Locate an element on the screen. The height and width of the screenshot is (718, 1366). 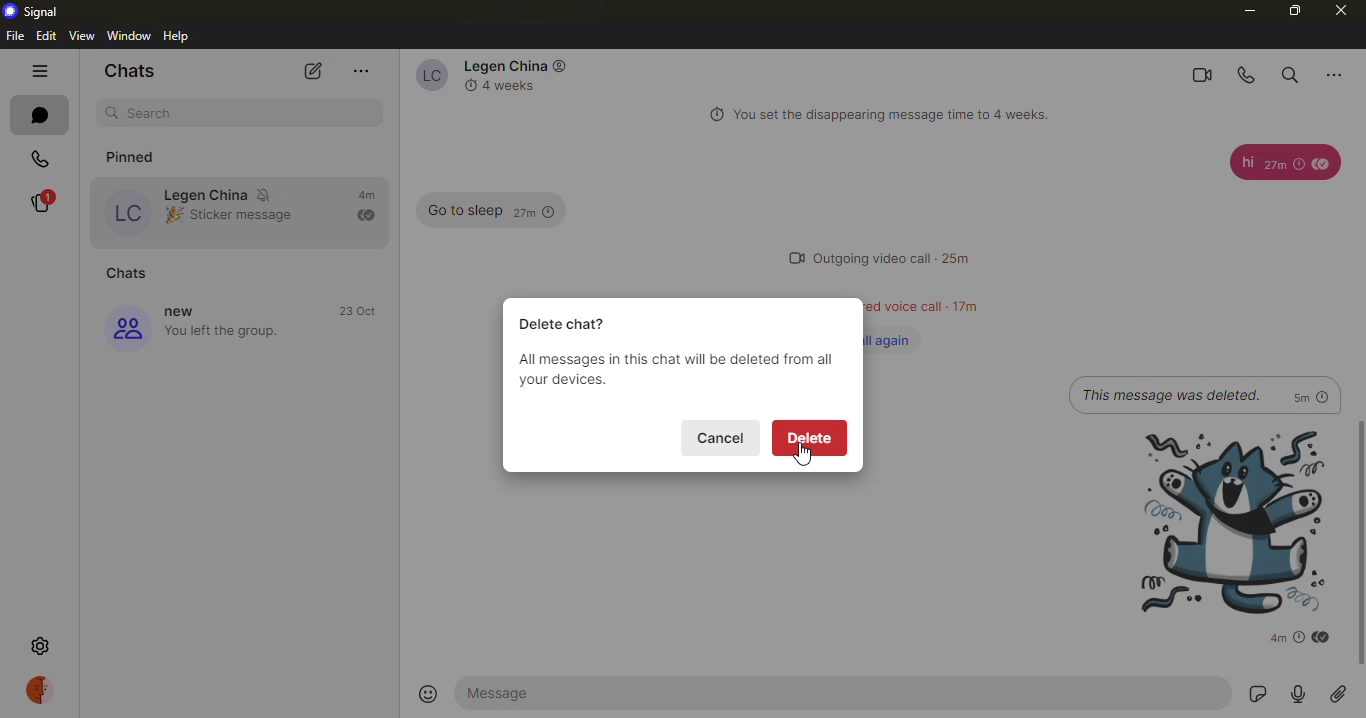
You set the disappearing message time to 4 weeks. is located at coordinates (900, 115).